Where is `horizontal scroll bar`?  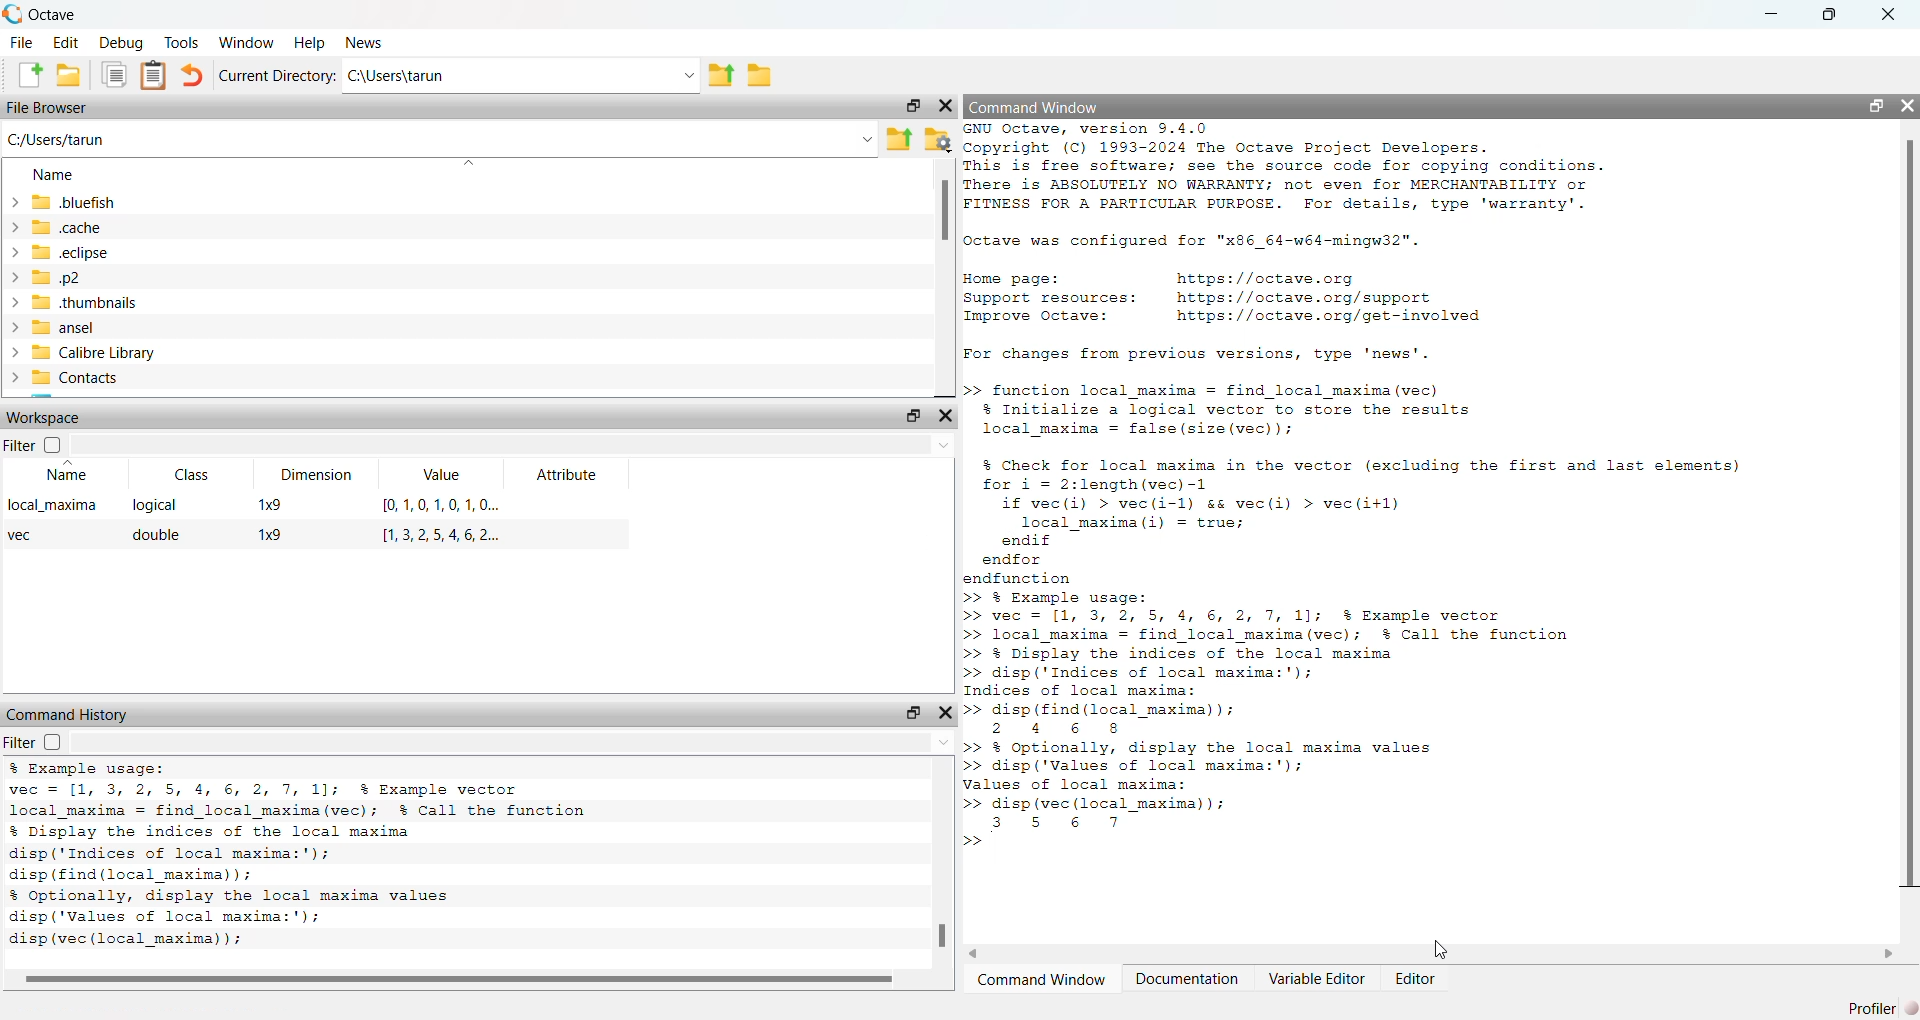
horizontal scroll bar is located at coordinates (465, 981).